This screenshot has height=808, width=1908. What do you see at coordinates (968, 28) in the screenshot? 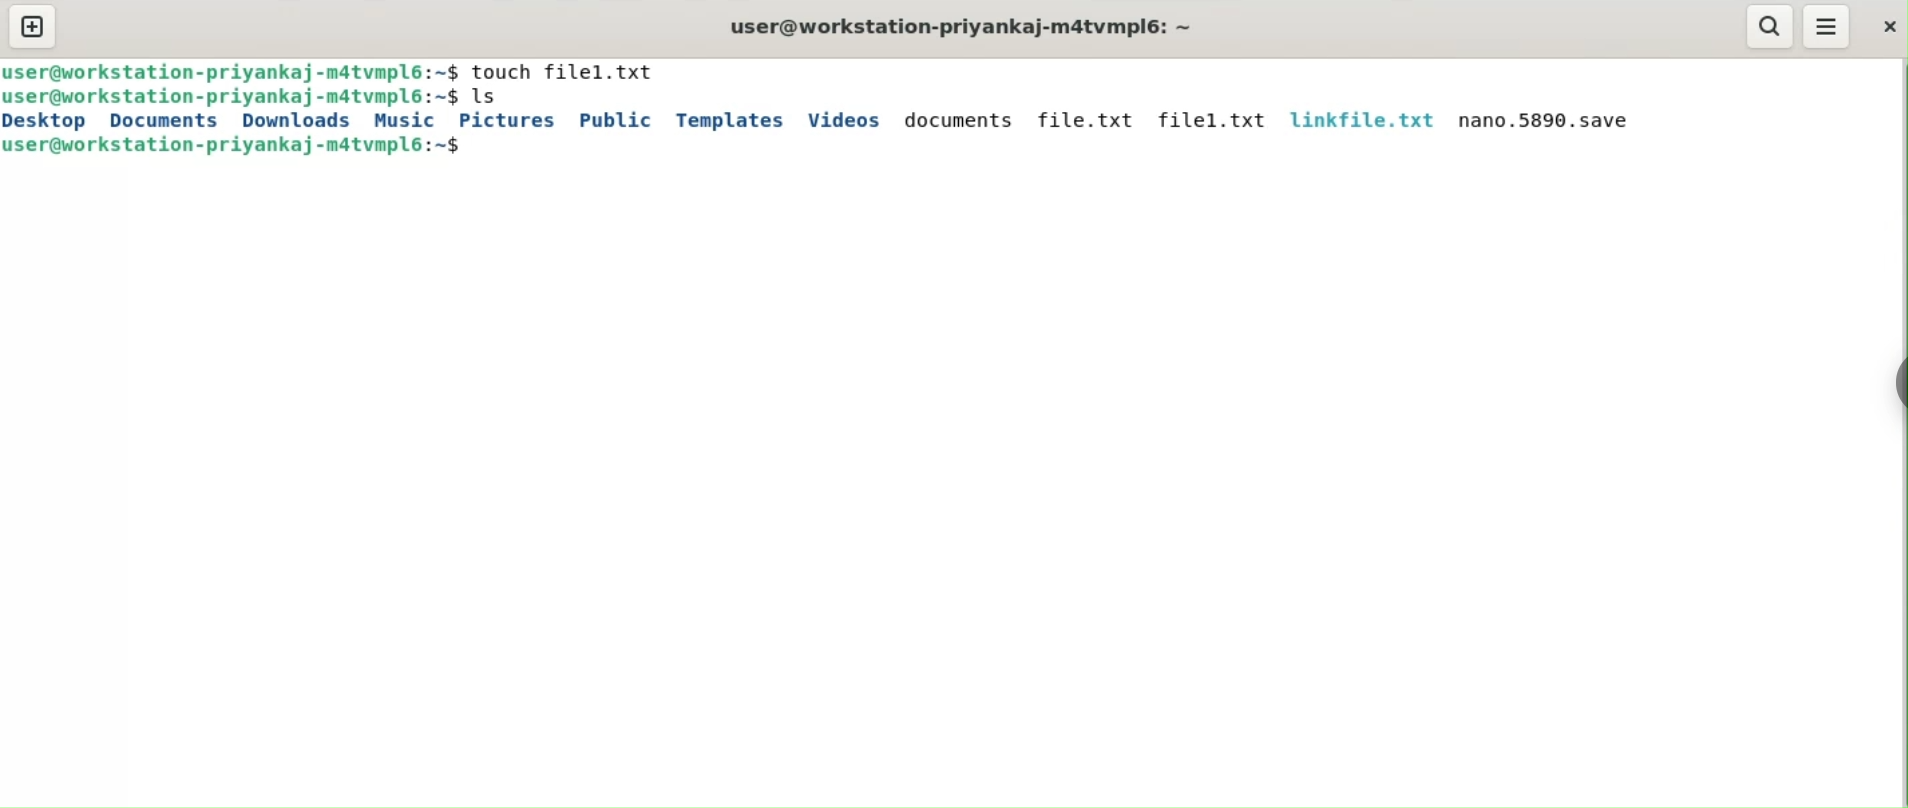
I see `user@workstation-priyankaj-m4atvmpl6: ~` at bounding box center [968, 28].